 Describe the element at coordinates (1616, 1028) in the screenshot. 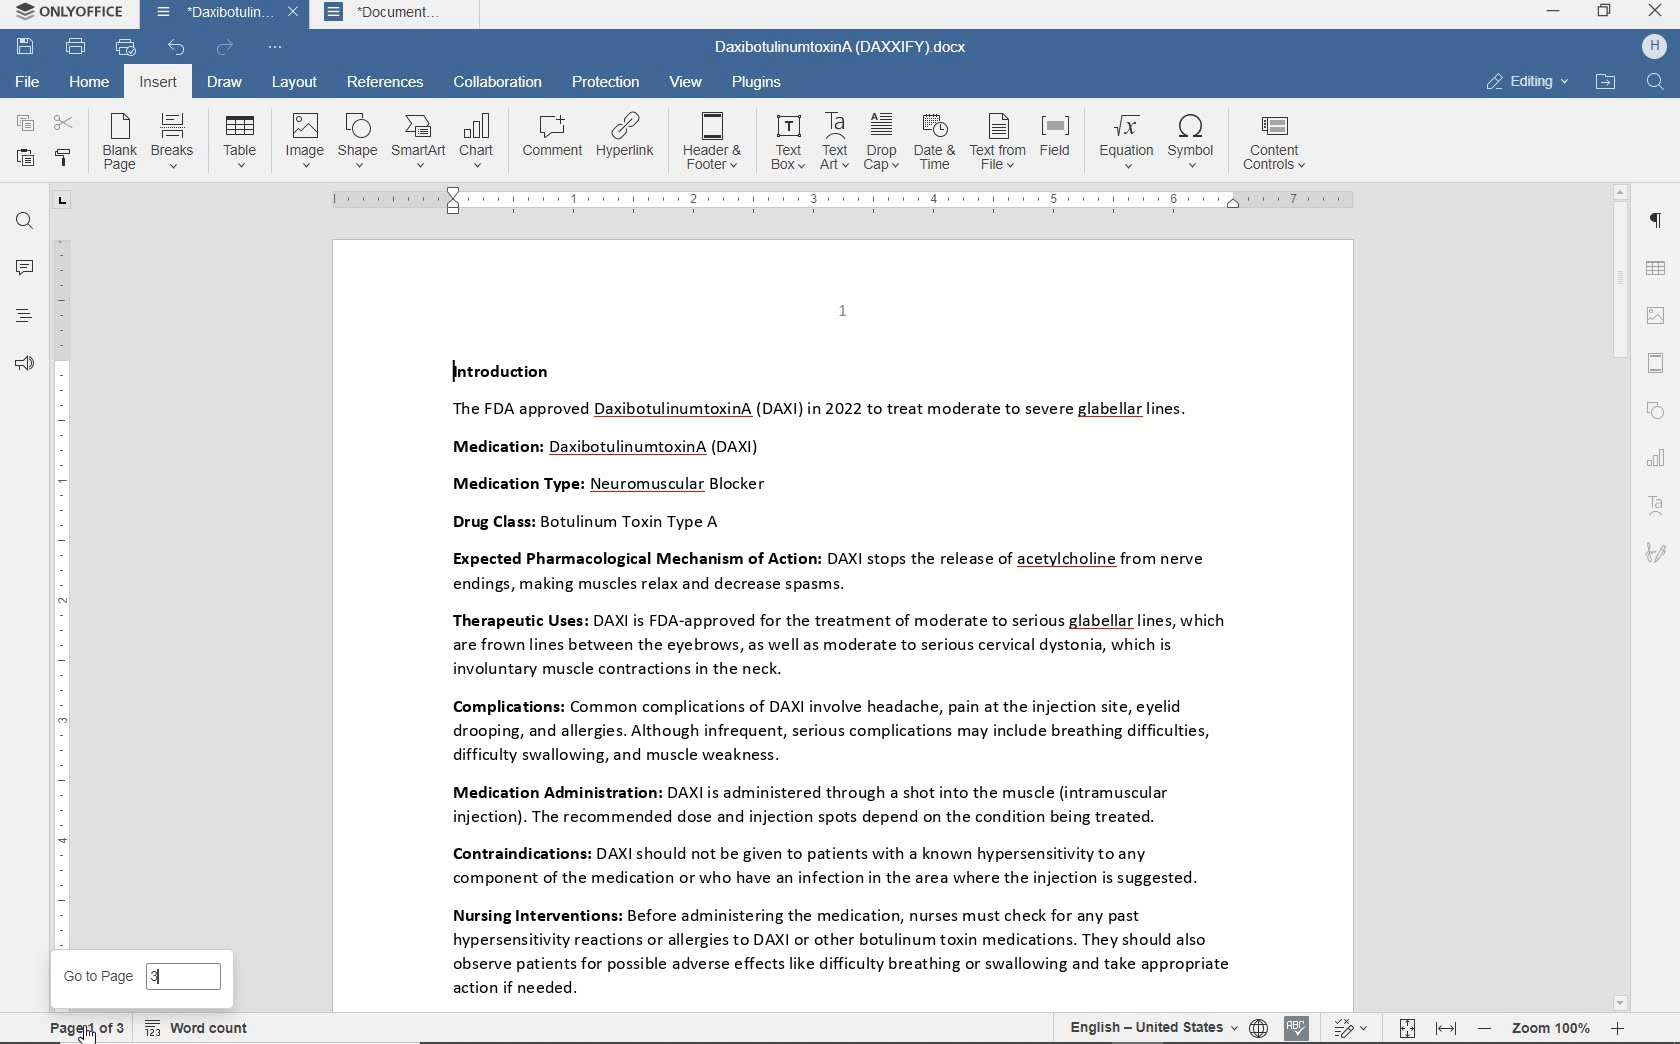

I see `zoom in` at that location.